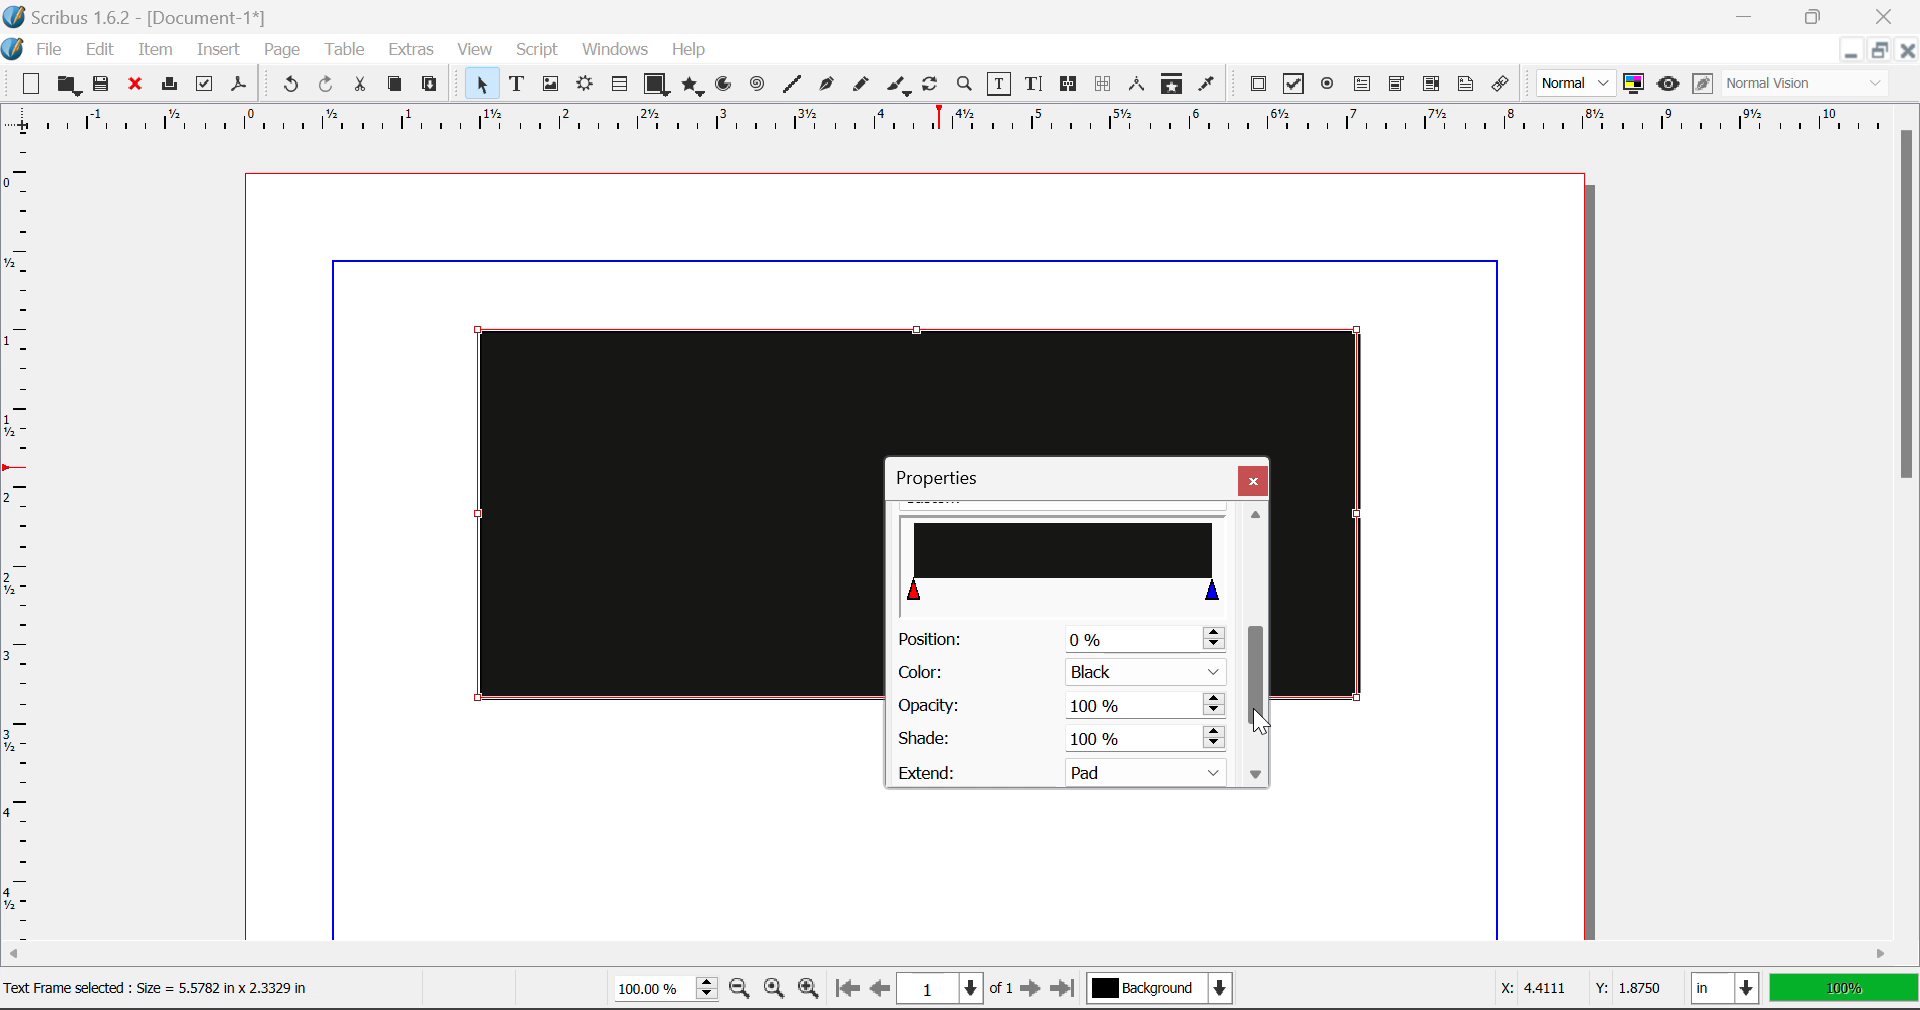 This screenshot has height=1010, width=1920. Describe the element at coordinates (475, 50) in the screenshot. I see `View` at that location.